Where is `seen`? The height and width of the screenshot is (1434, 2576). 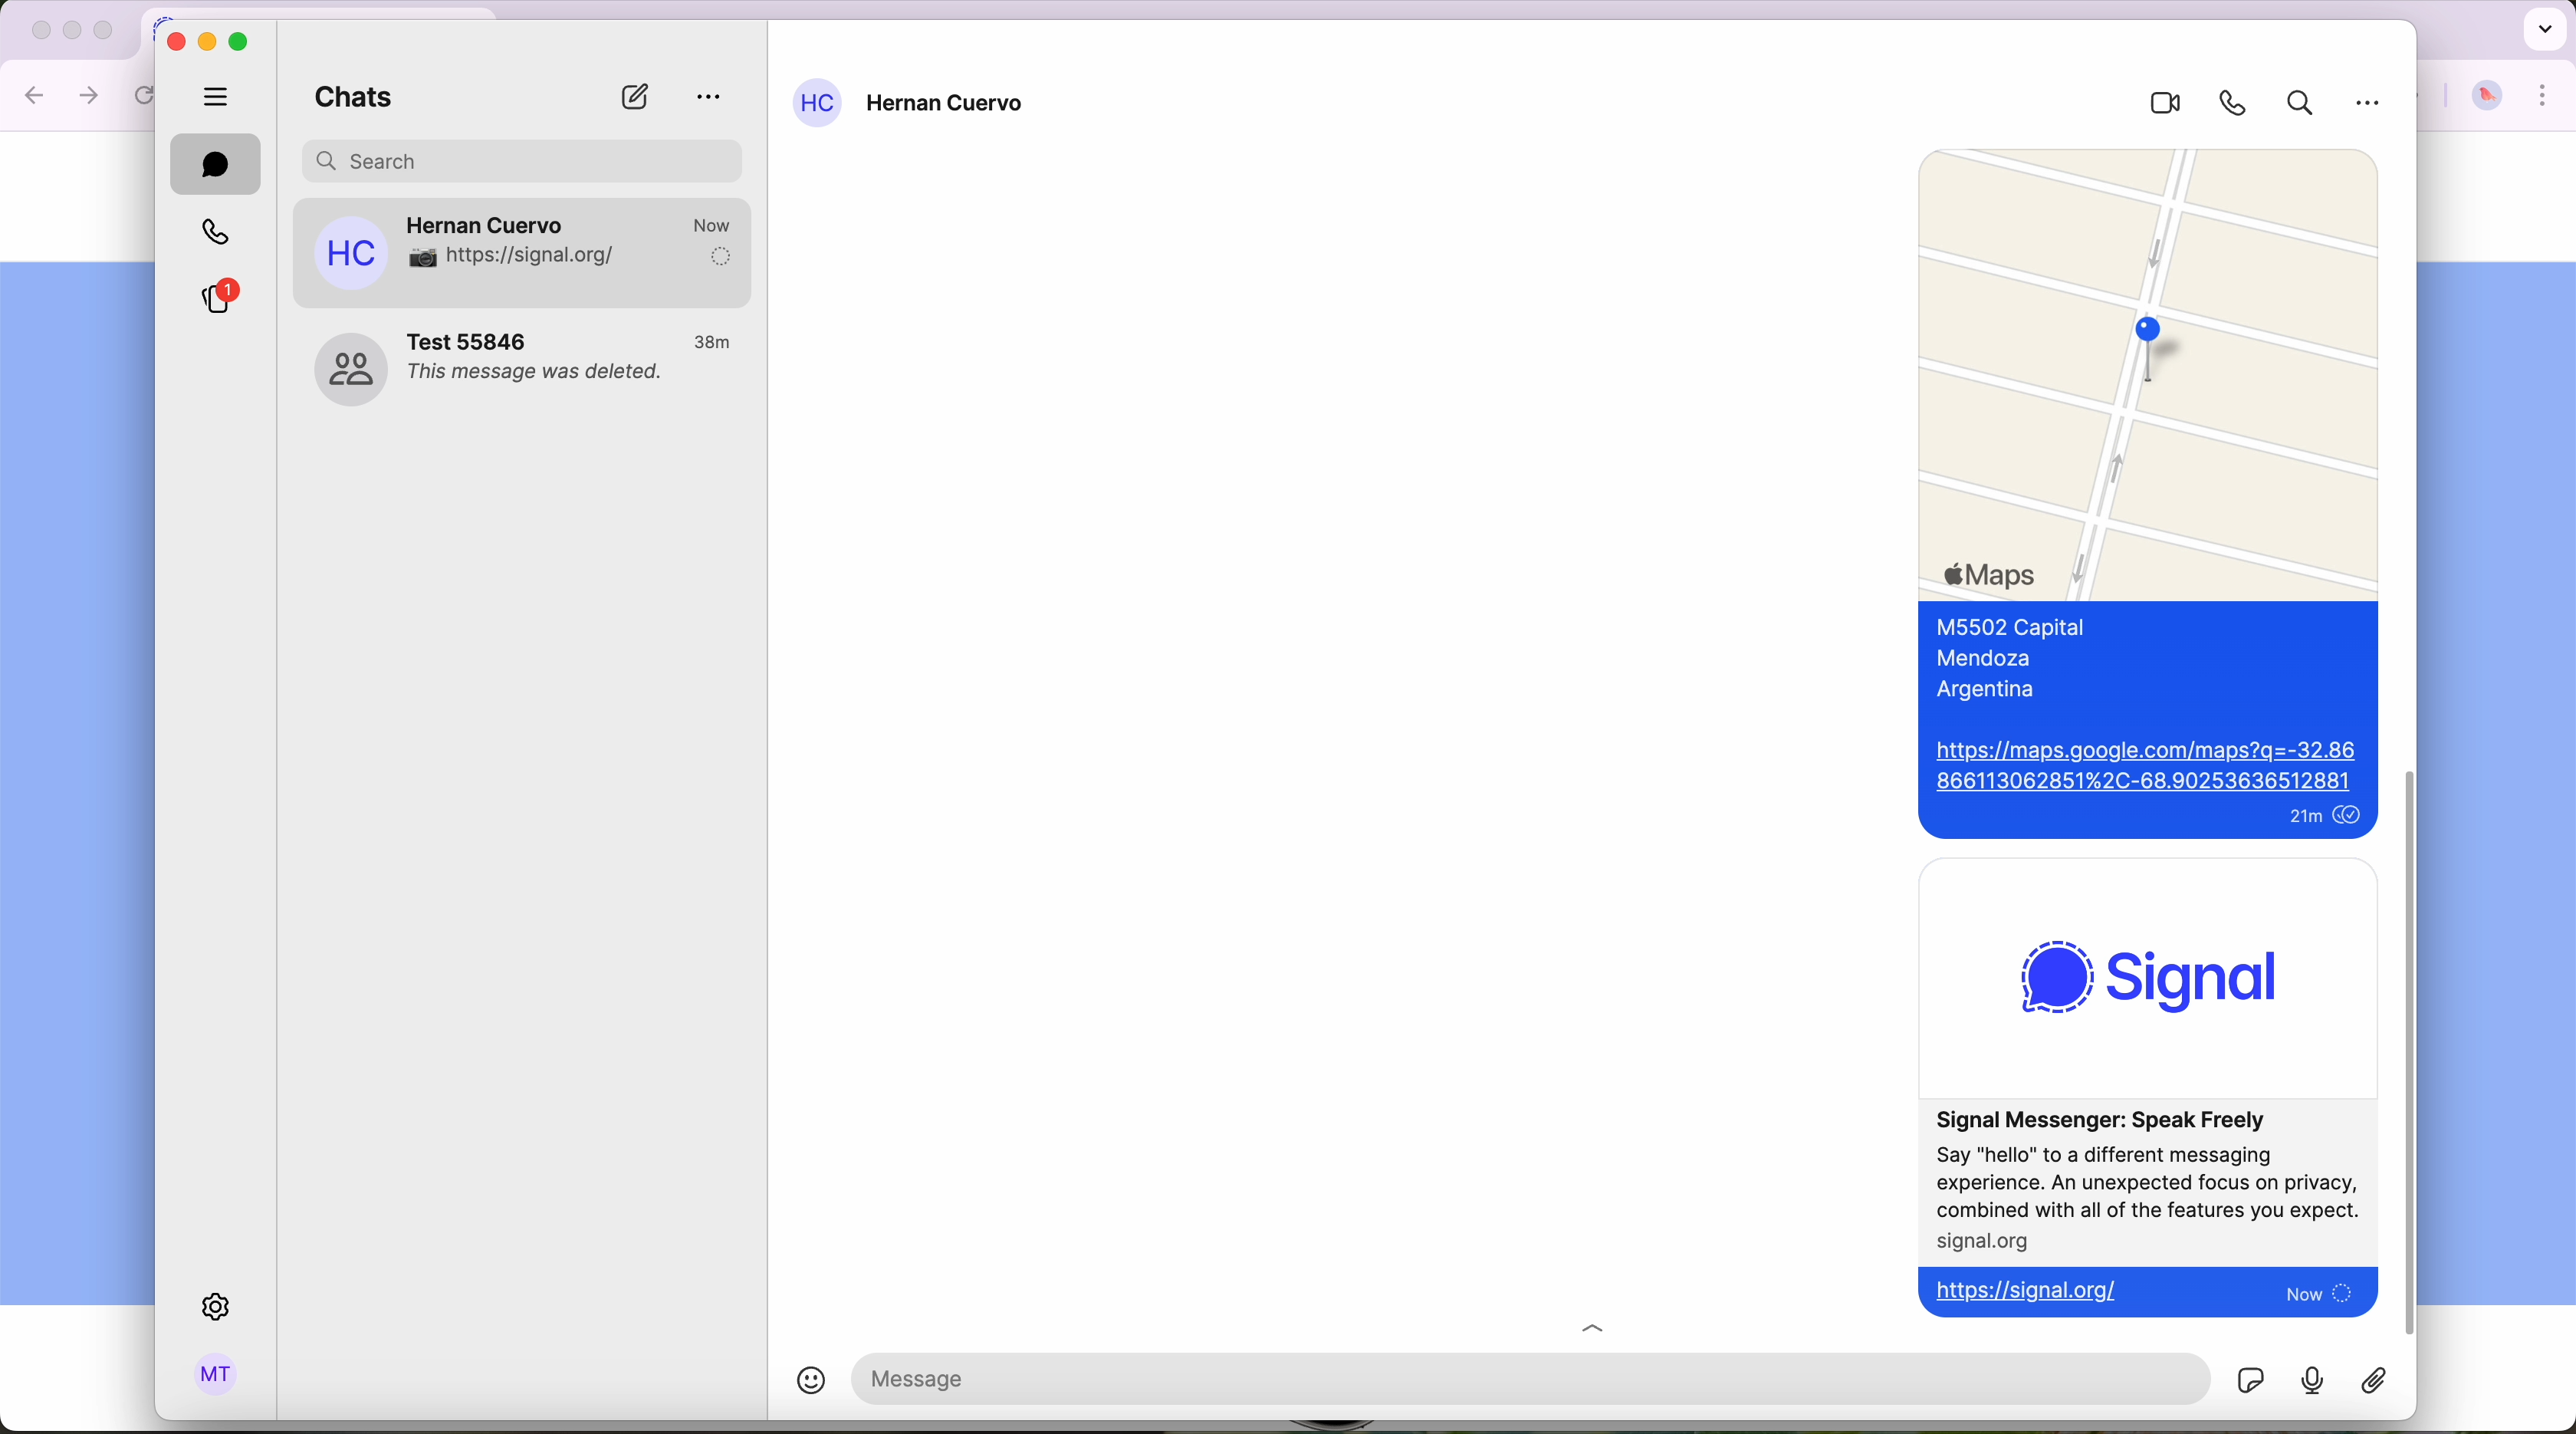 seen is located at coordinates (2350, 817).